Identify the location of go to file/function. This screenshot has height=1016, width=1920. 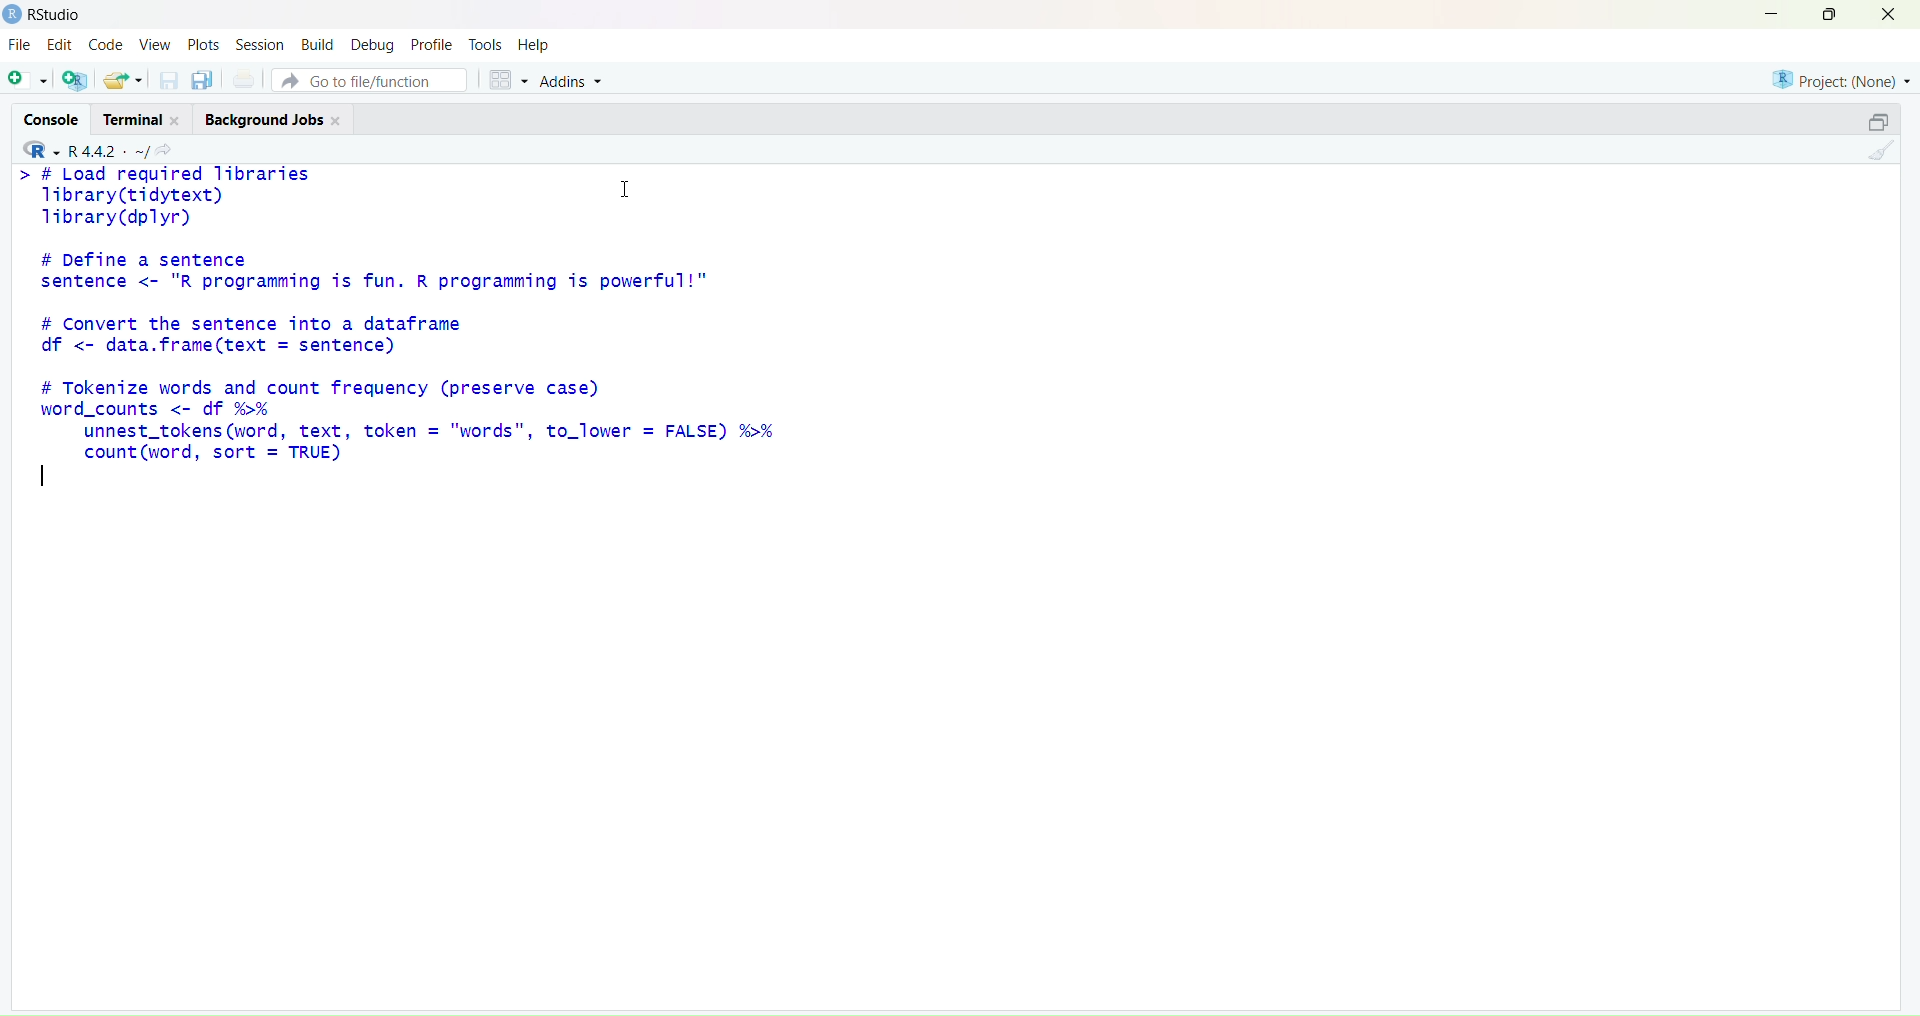
(369, 81).